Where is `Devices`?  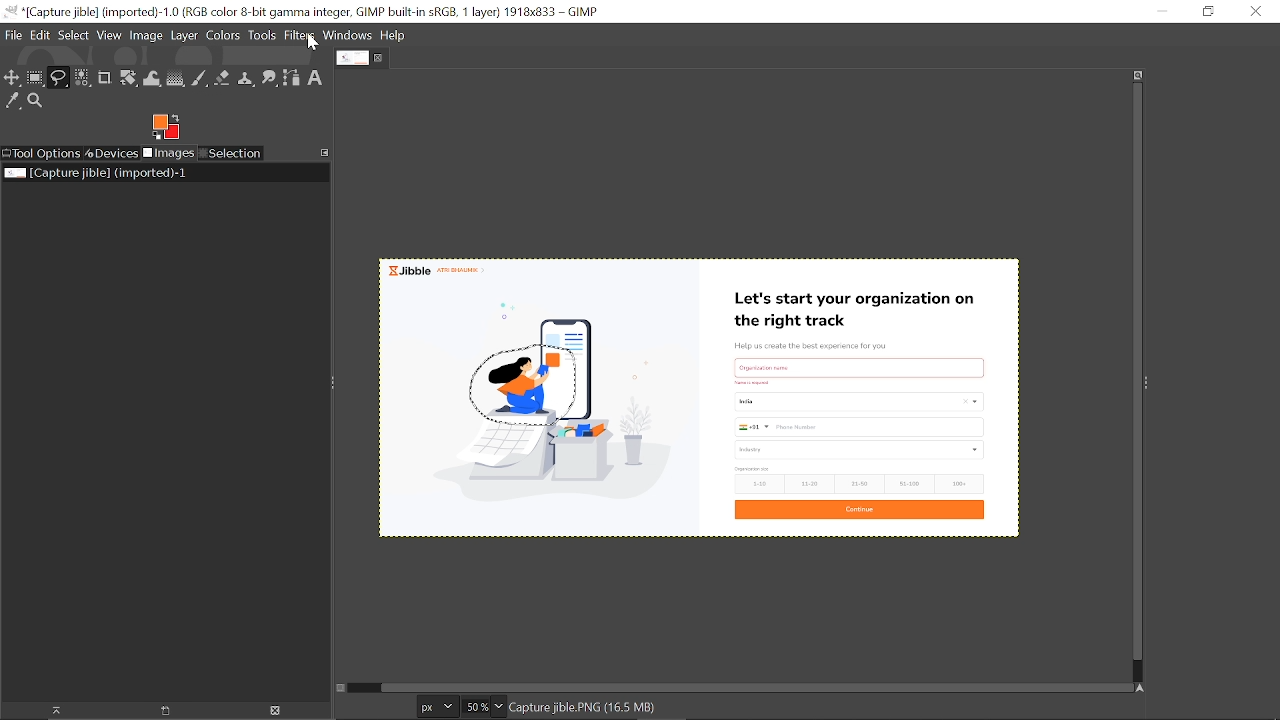
Devices is located at coordinates (112, 152).